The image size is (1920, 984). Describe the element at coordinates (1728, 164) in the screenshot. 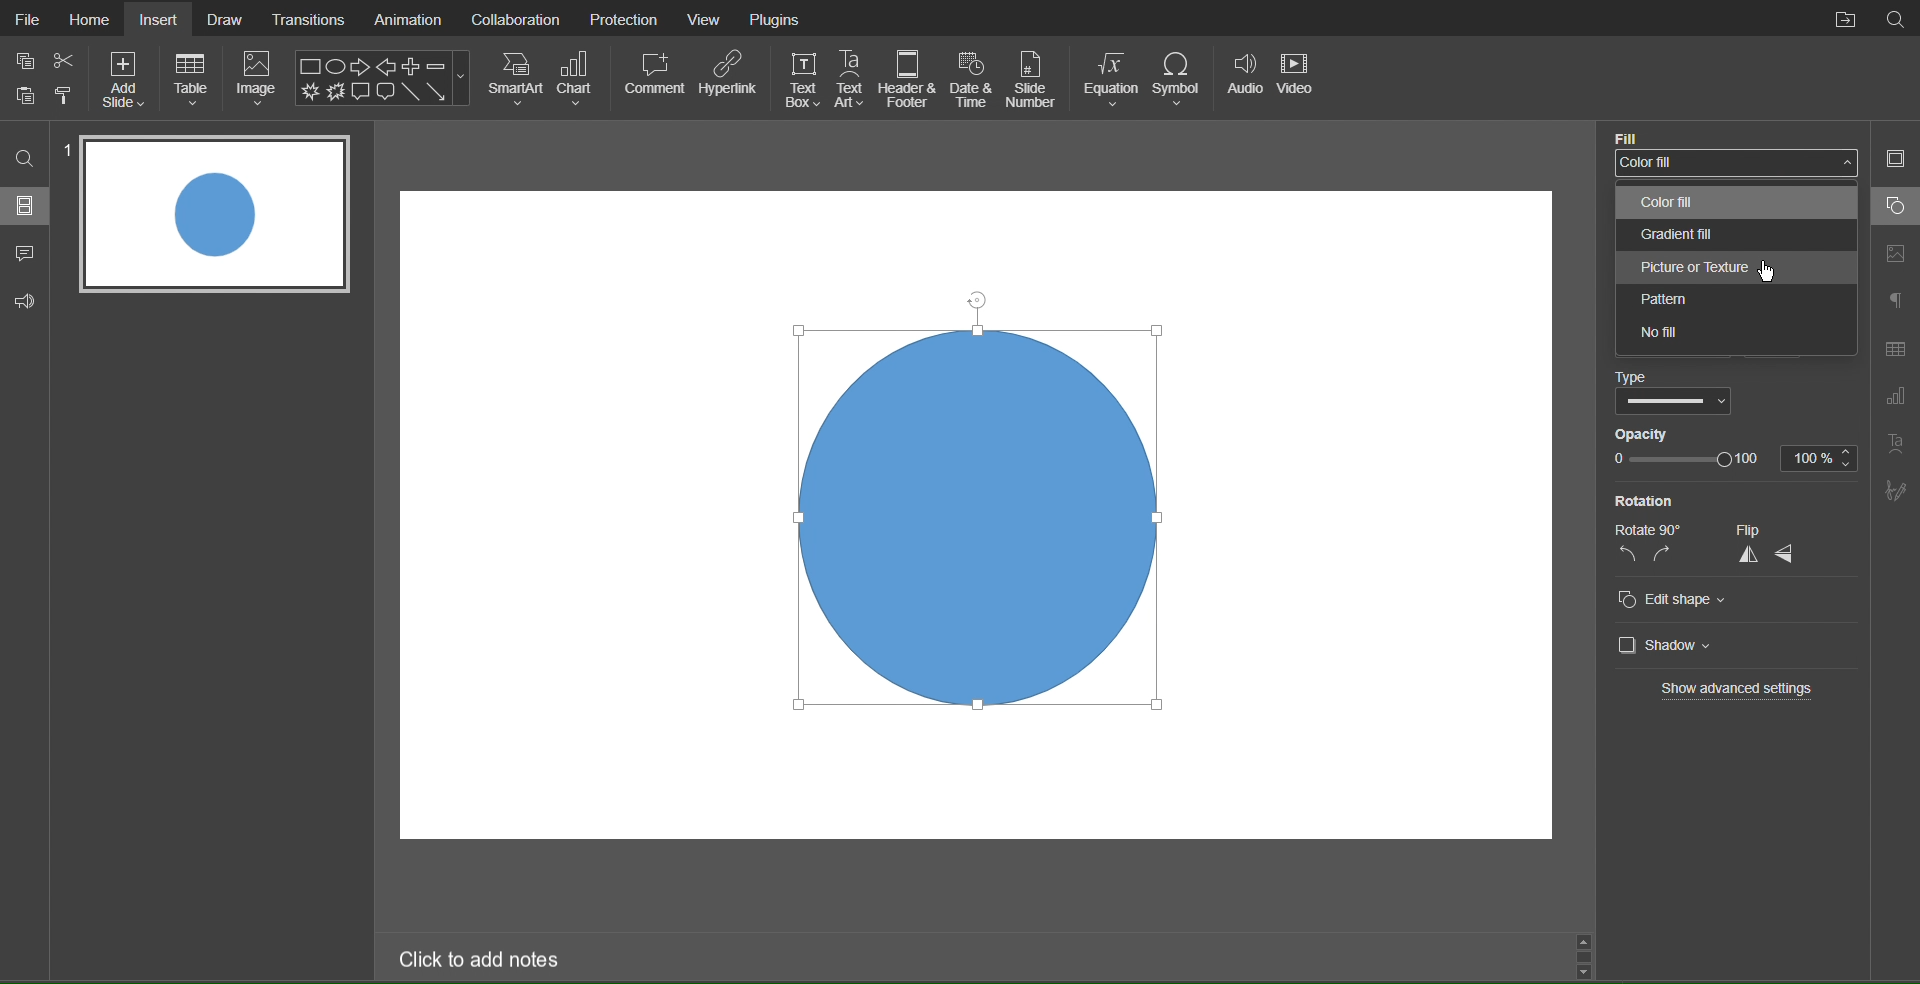

I see `color fill` at that location.